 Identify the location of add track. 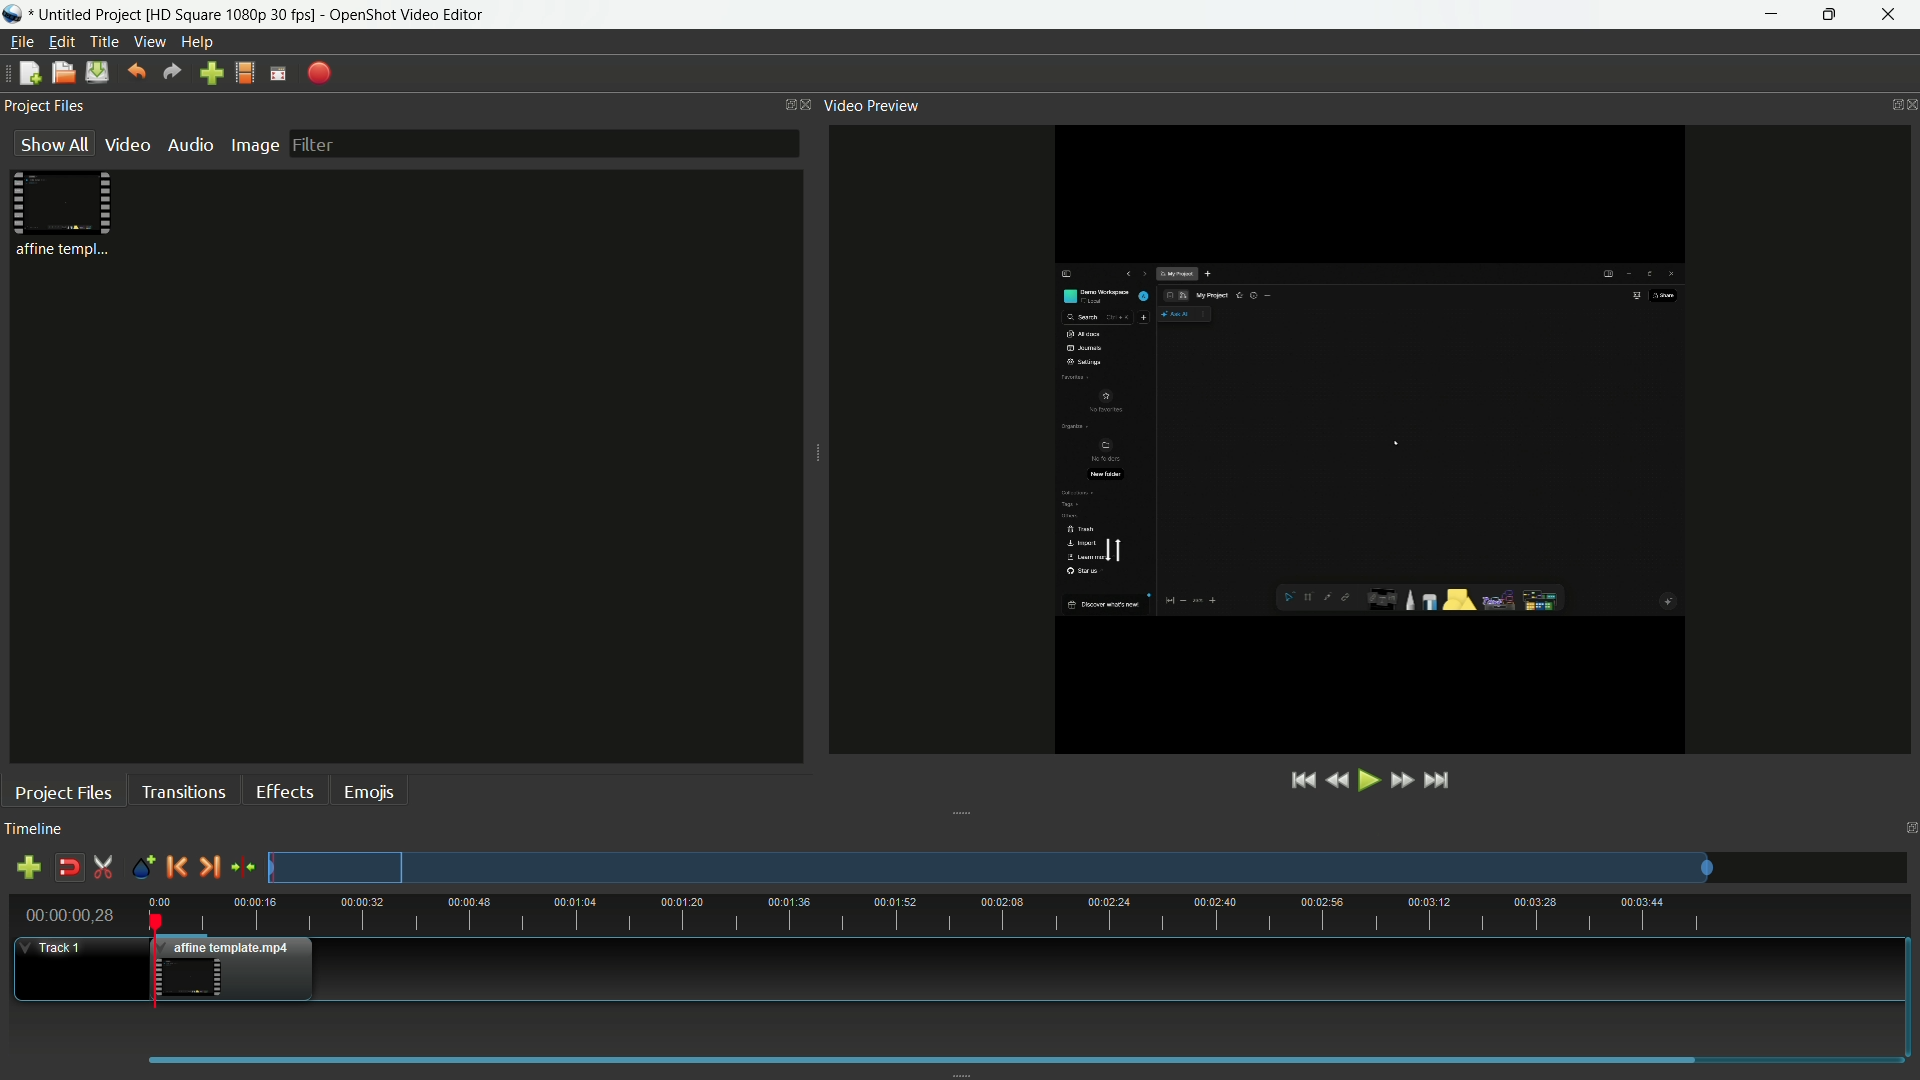
(28, 870).